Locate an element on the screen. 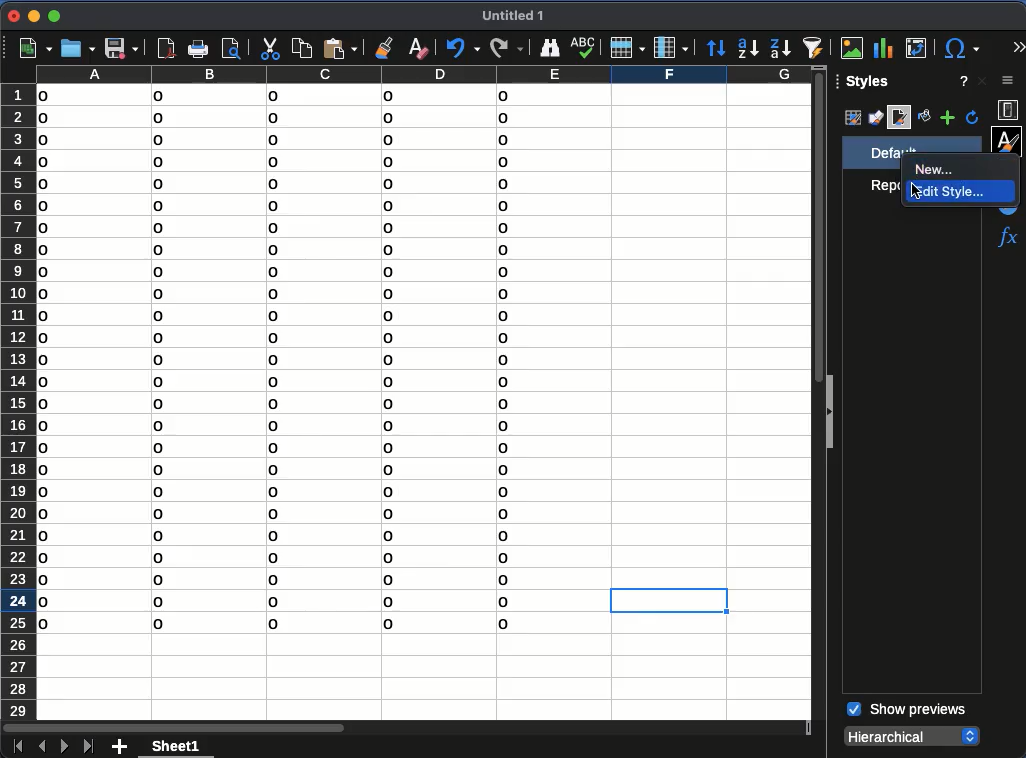  functions is located at coordinates (1007, 239).